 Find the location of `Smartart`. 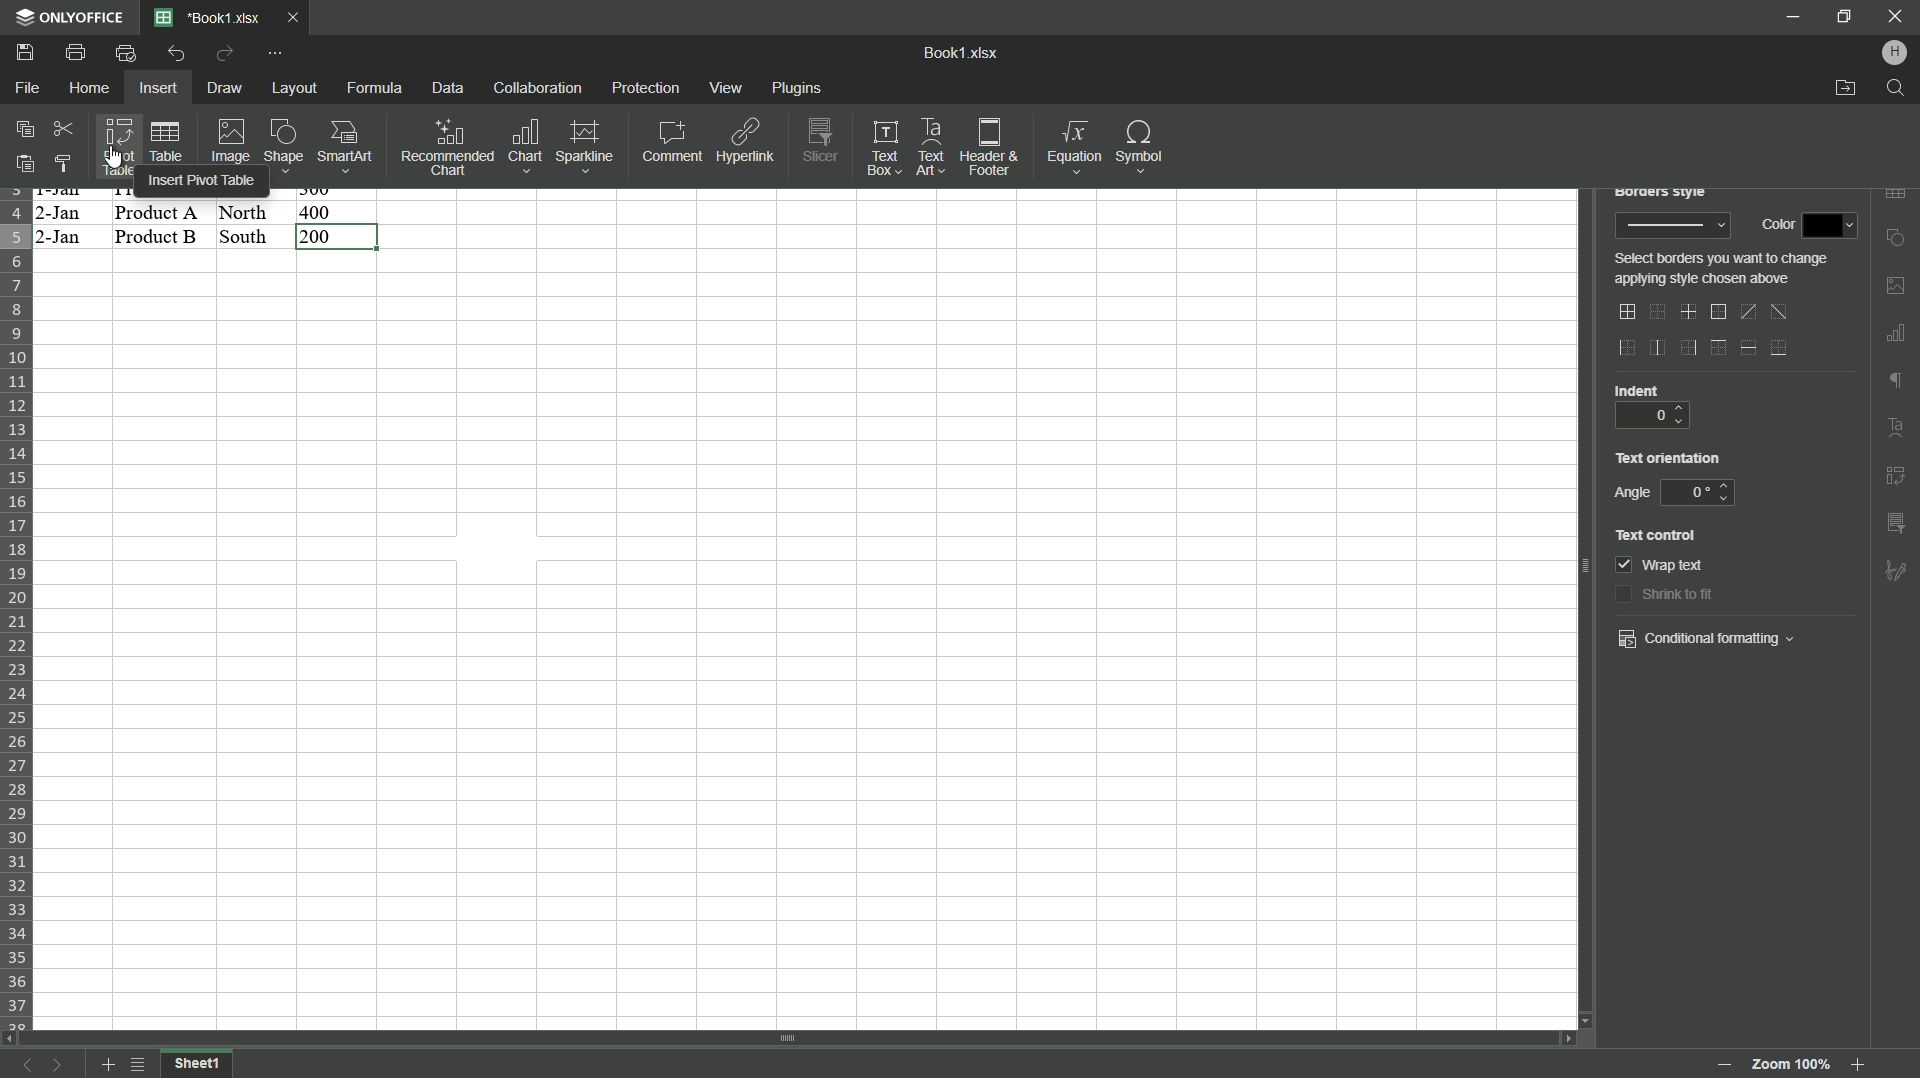

Smartart is located at coordinates (348, 148).